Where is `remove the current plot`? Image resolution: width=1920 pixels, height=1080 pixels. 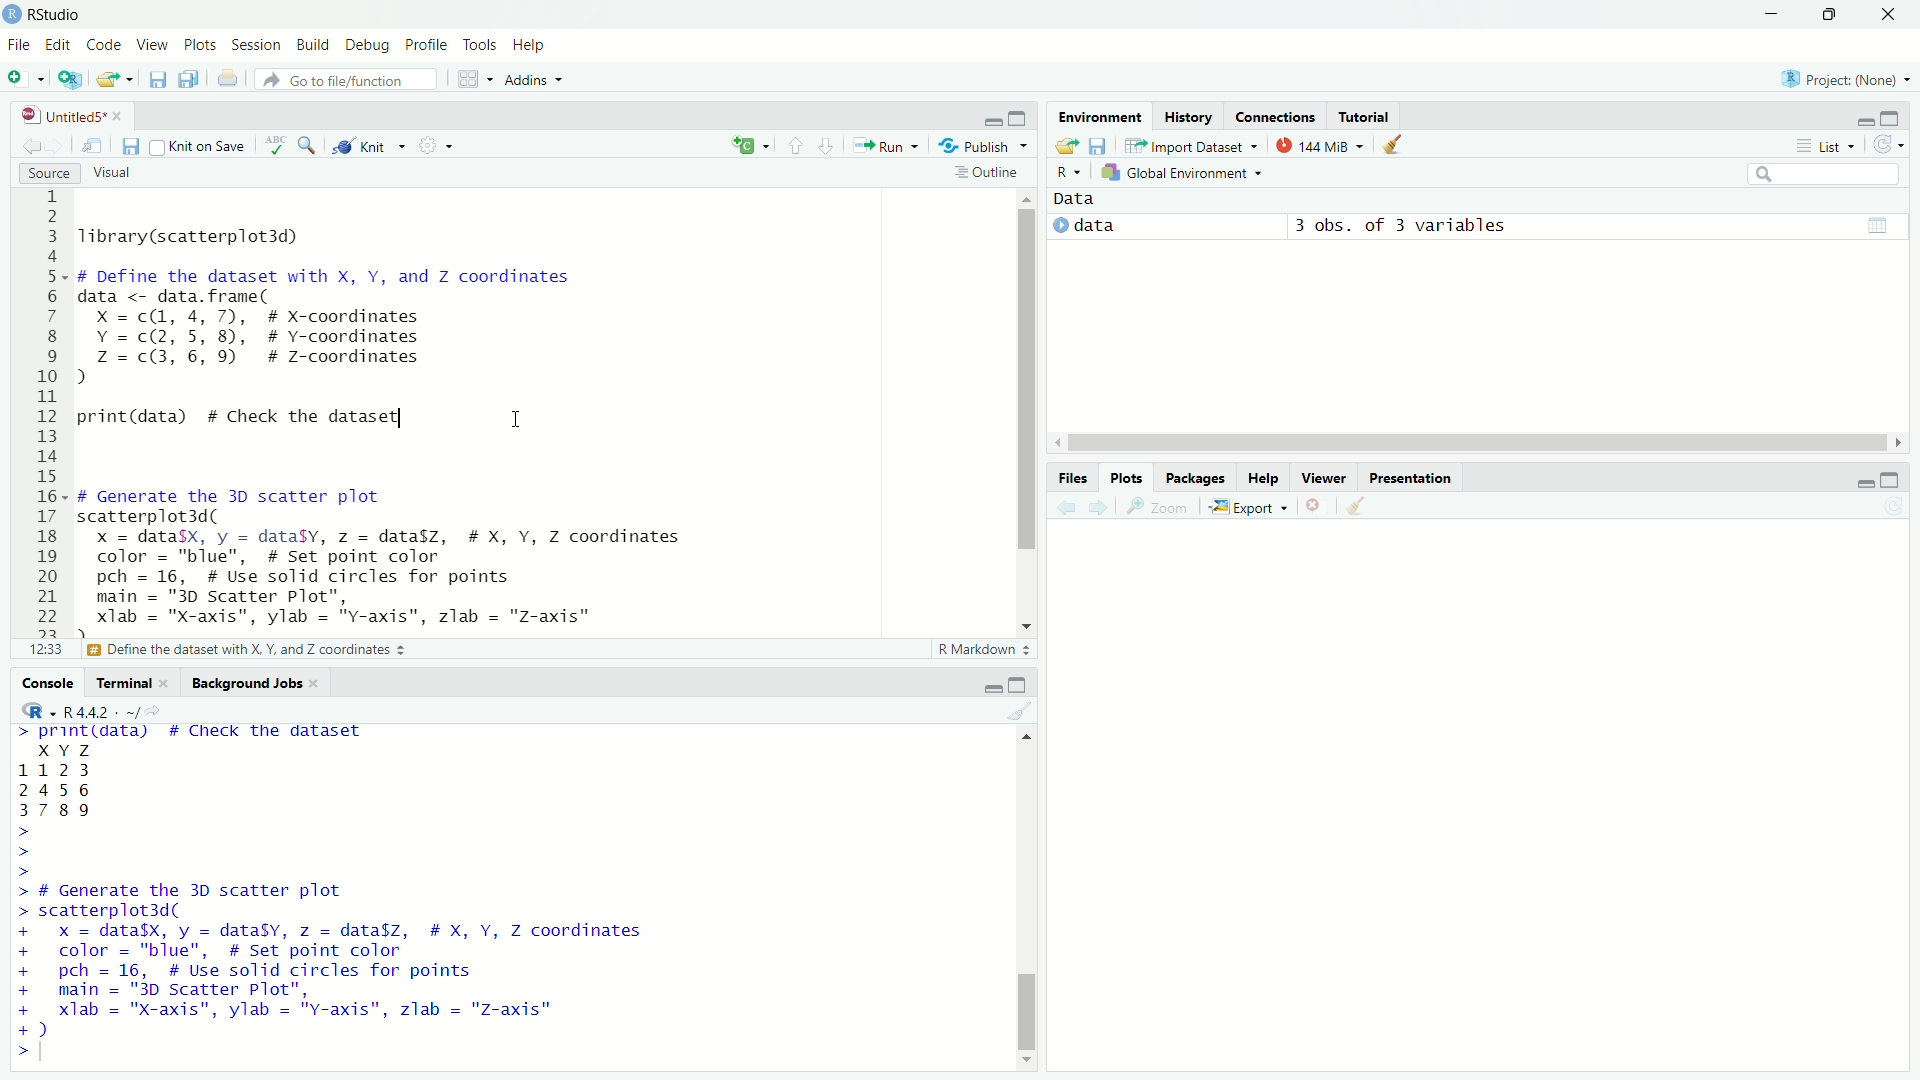 remove the current plot is located at coordinates (1312, 506).